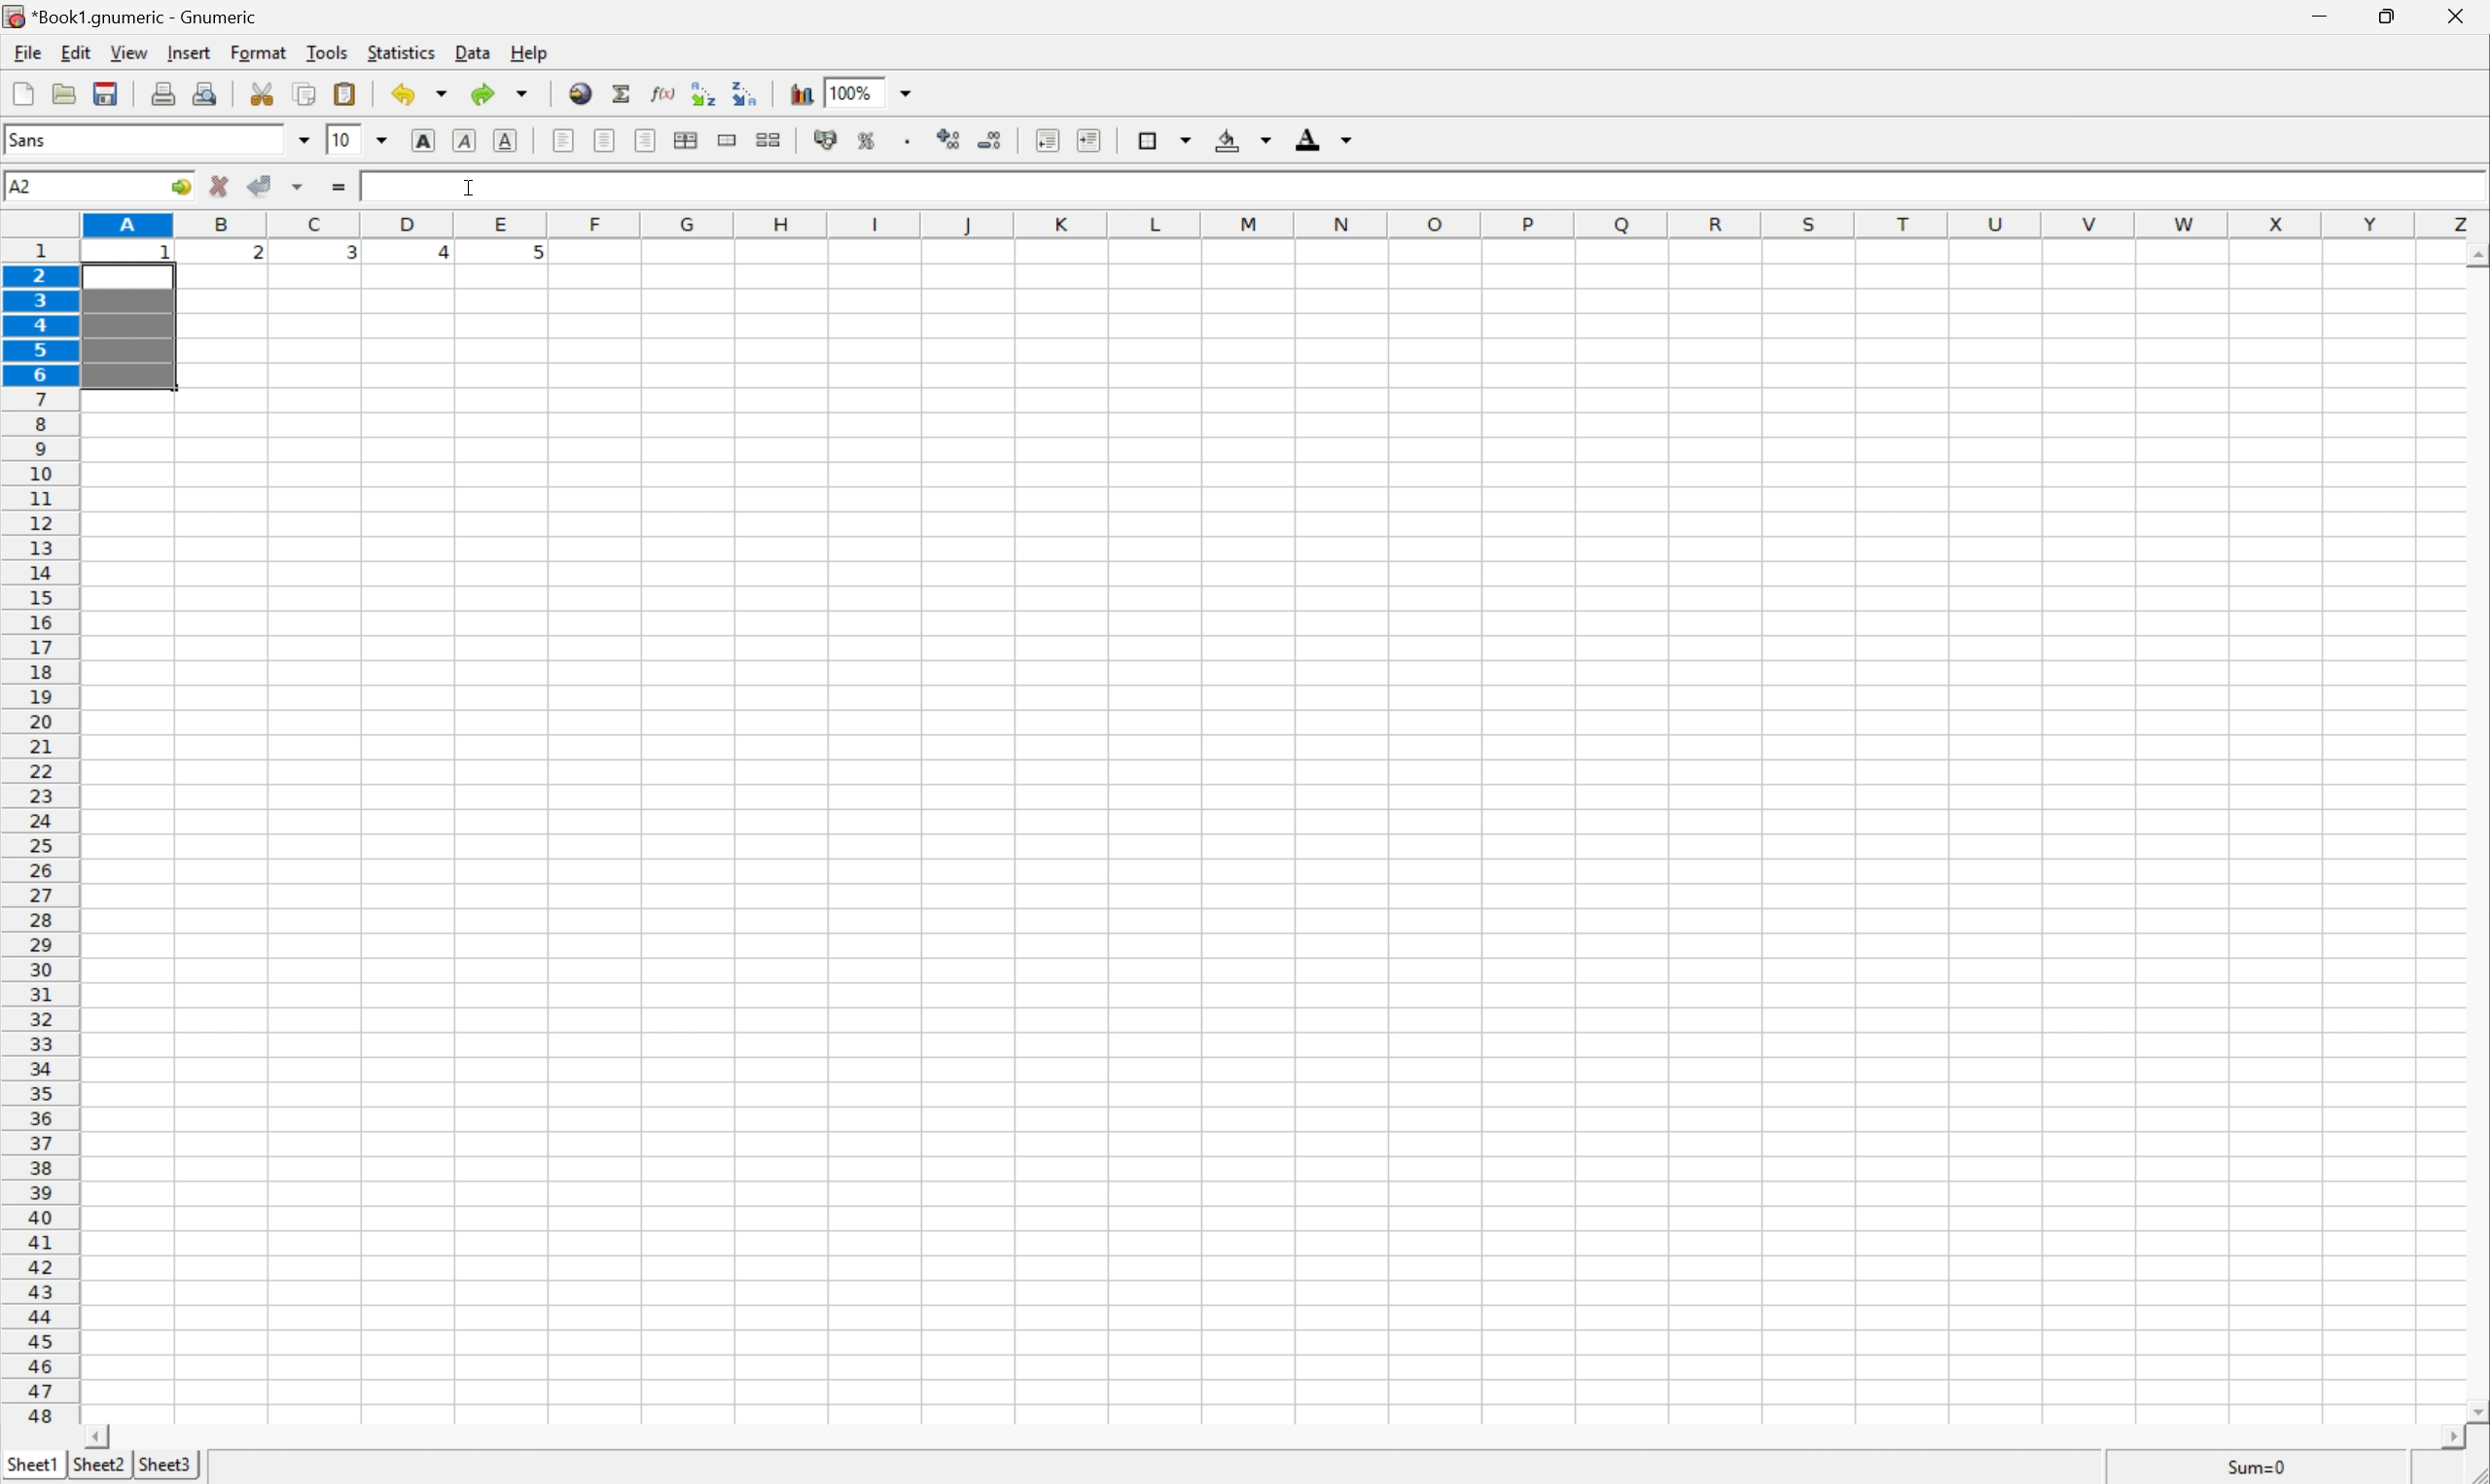  What do you see at coordinates (72, 51) in the screenshot?
I see `edit` at bounding box center [72, 51].